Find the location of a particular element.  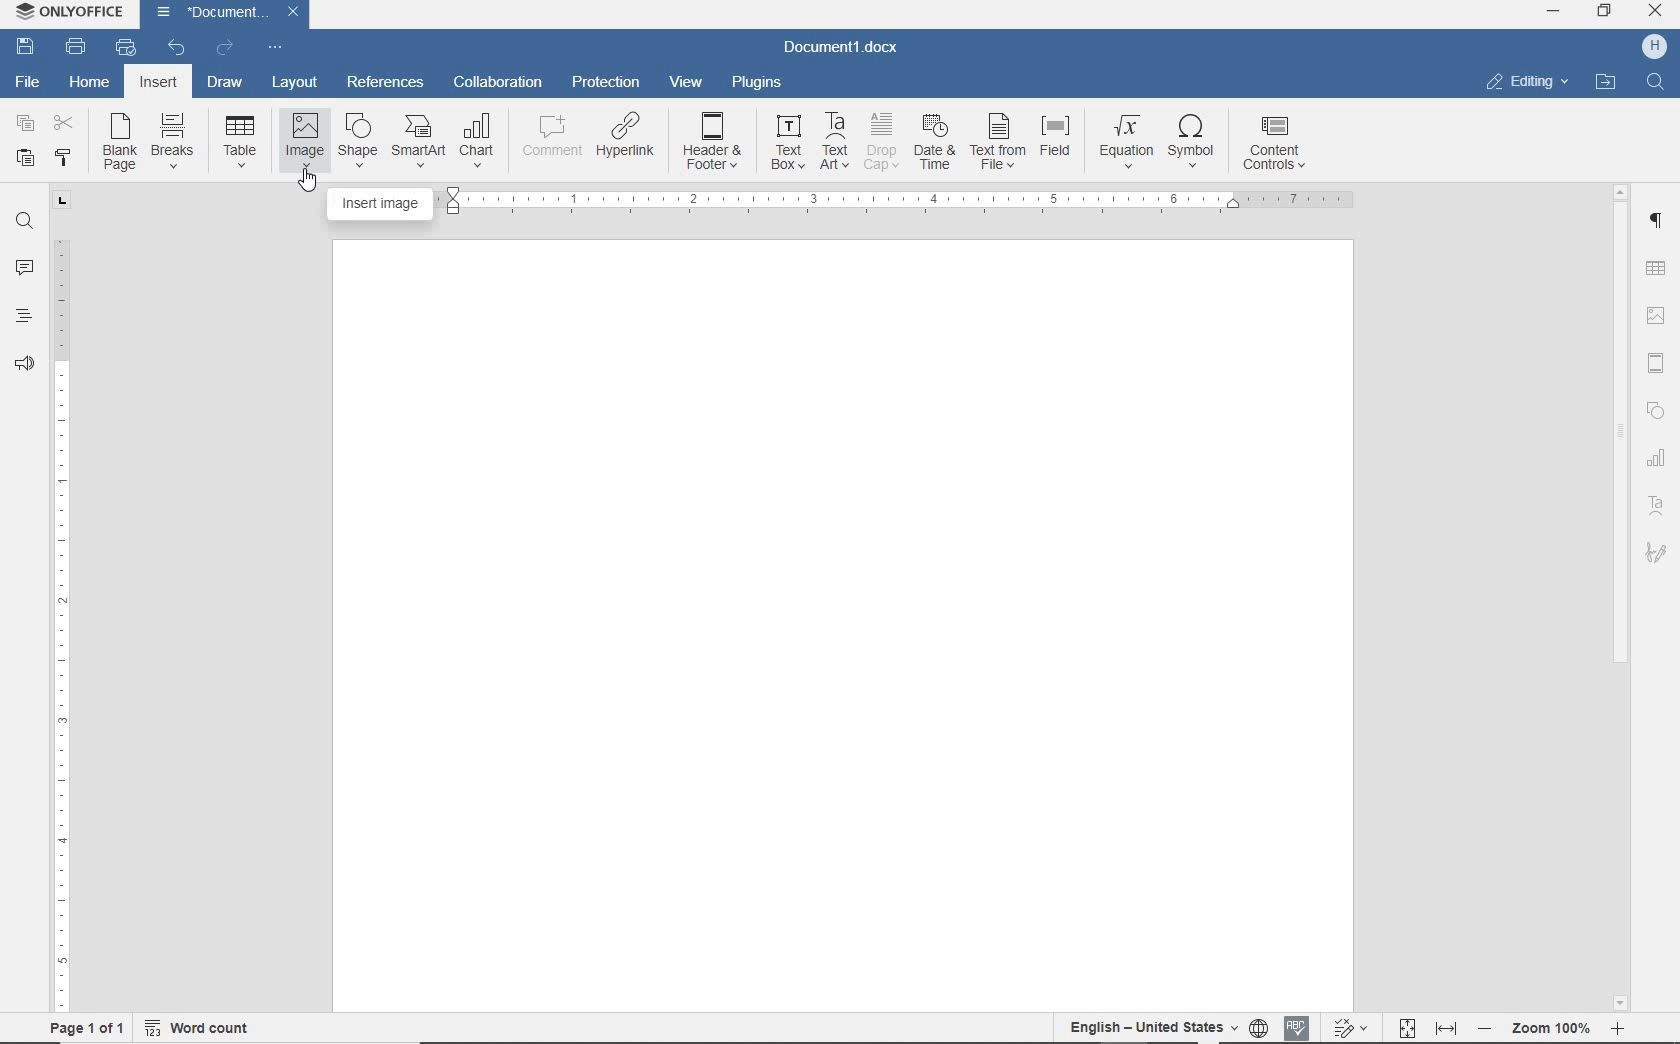

chart is located at coordinates (1655, 458).